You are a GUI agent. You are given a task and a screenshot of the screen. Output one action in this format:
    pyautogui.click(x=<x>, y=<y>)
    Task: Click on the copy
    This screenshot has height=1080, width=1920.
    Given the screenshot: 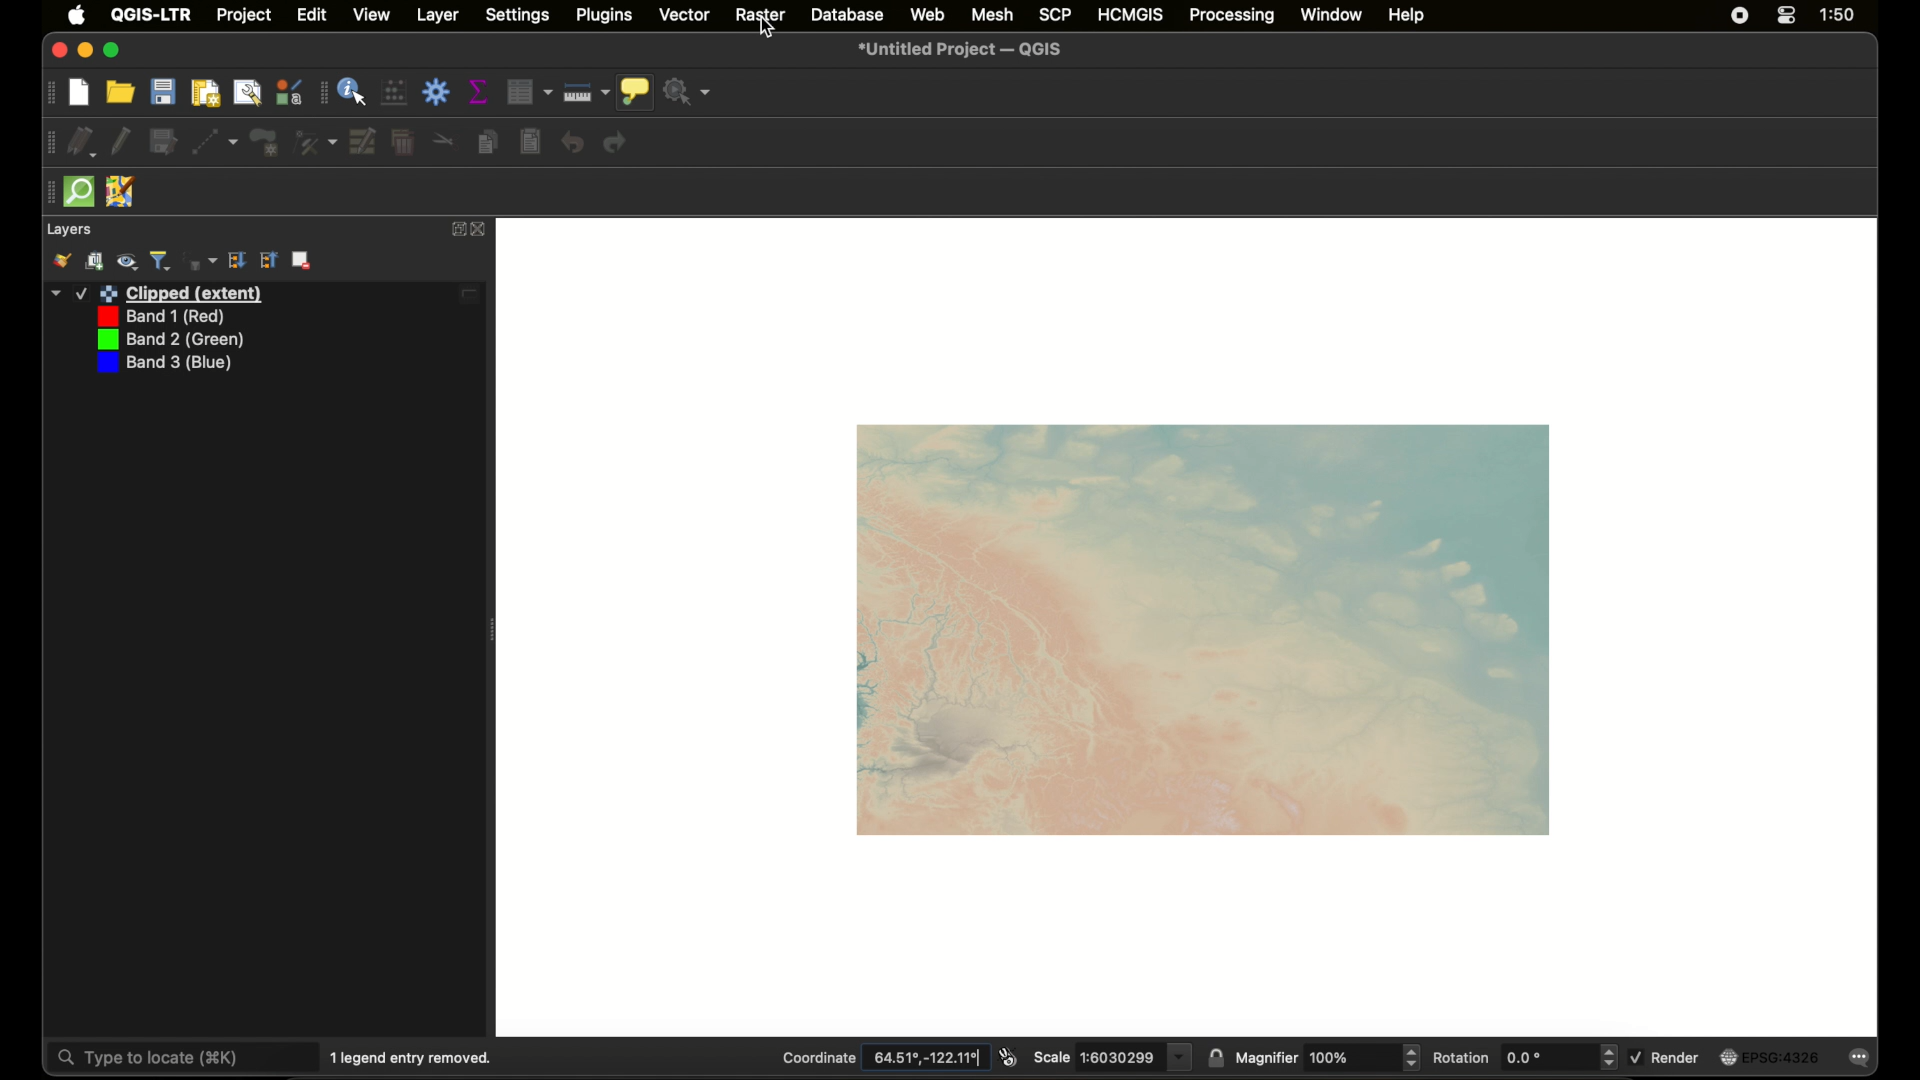 What is the action you would take?
    pyautogui.click(x=488, y=142)
    